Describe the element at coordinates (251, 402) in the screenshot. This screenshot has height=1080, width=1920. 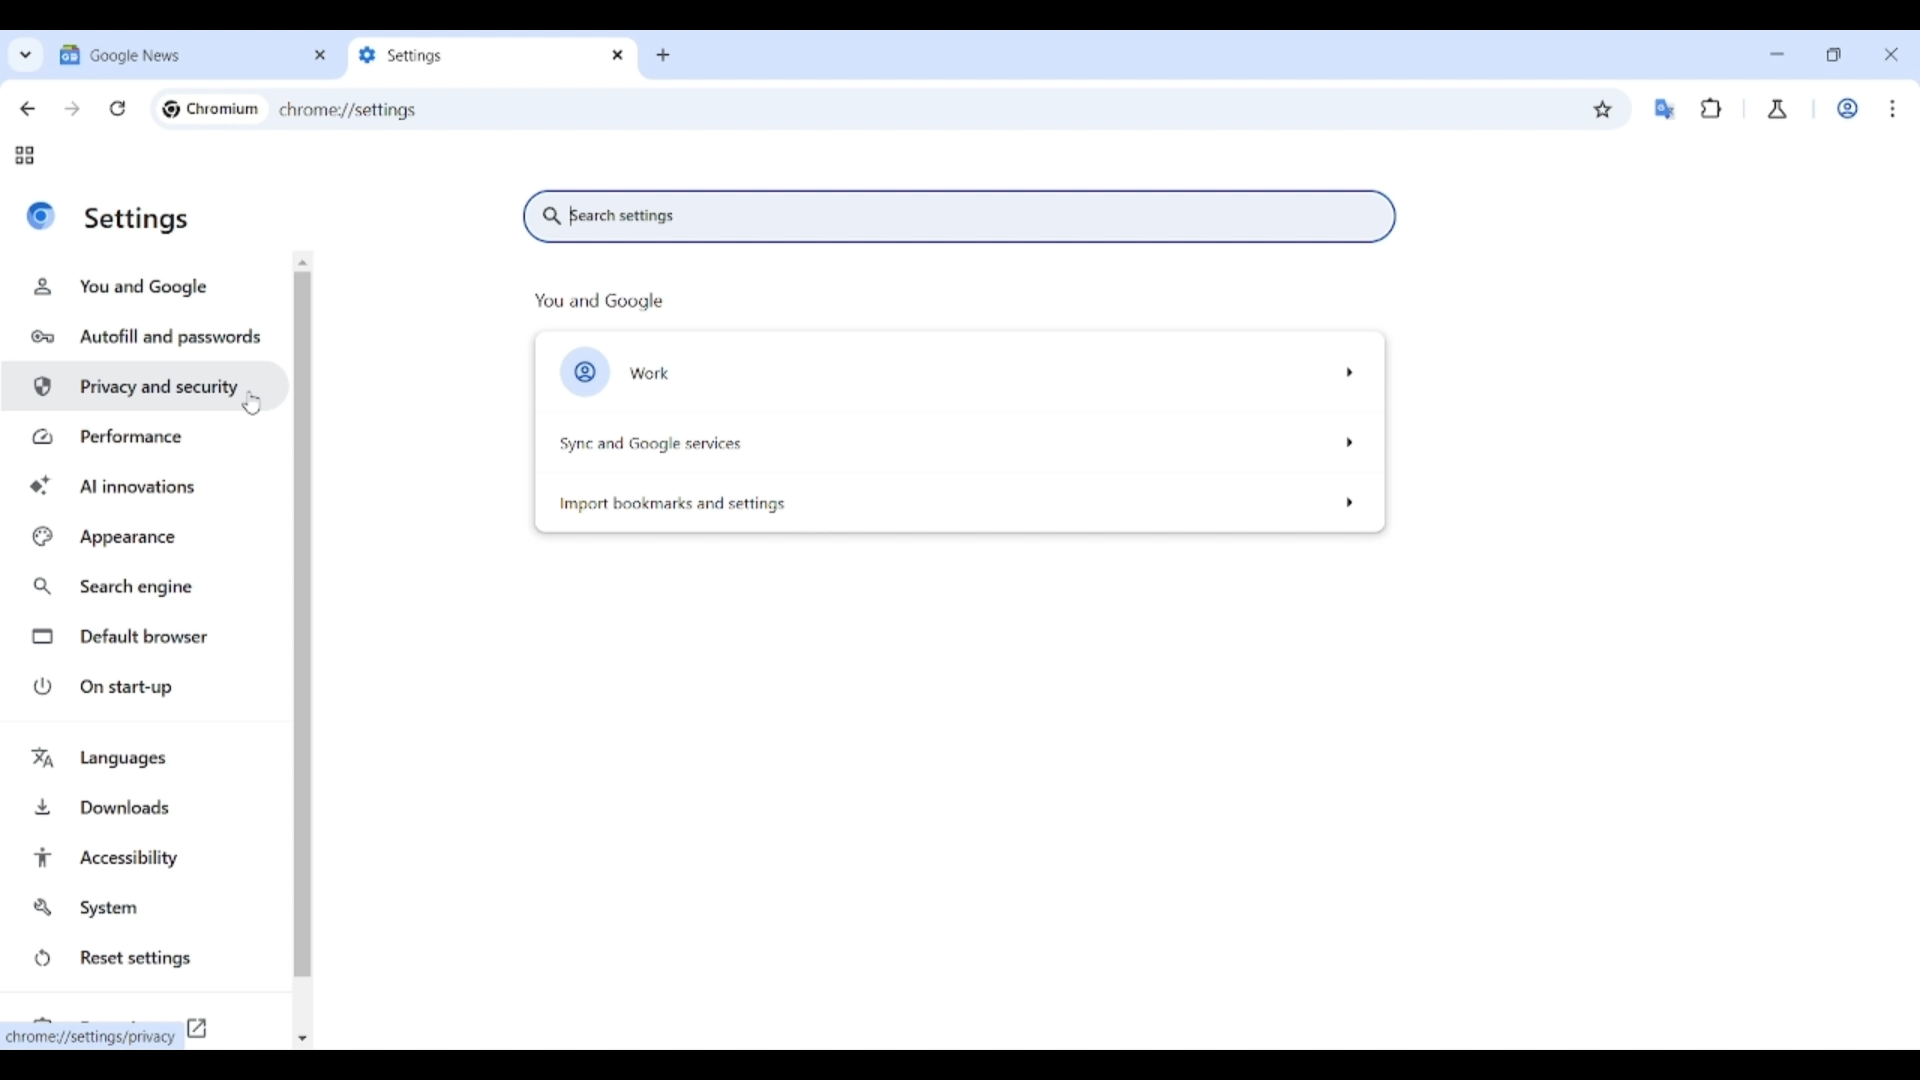
I see `Cursor clicking on privacy and autofill` at that location.